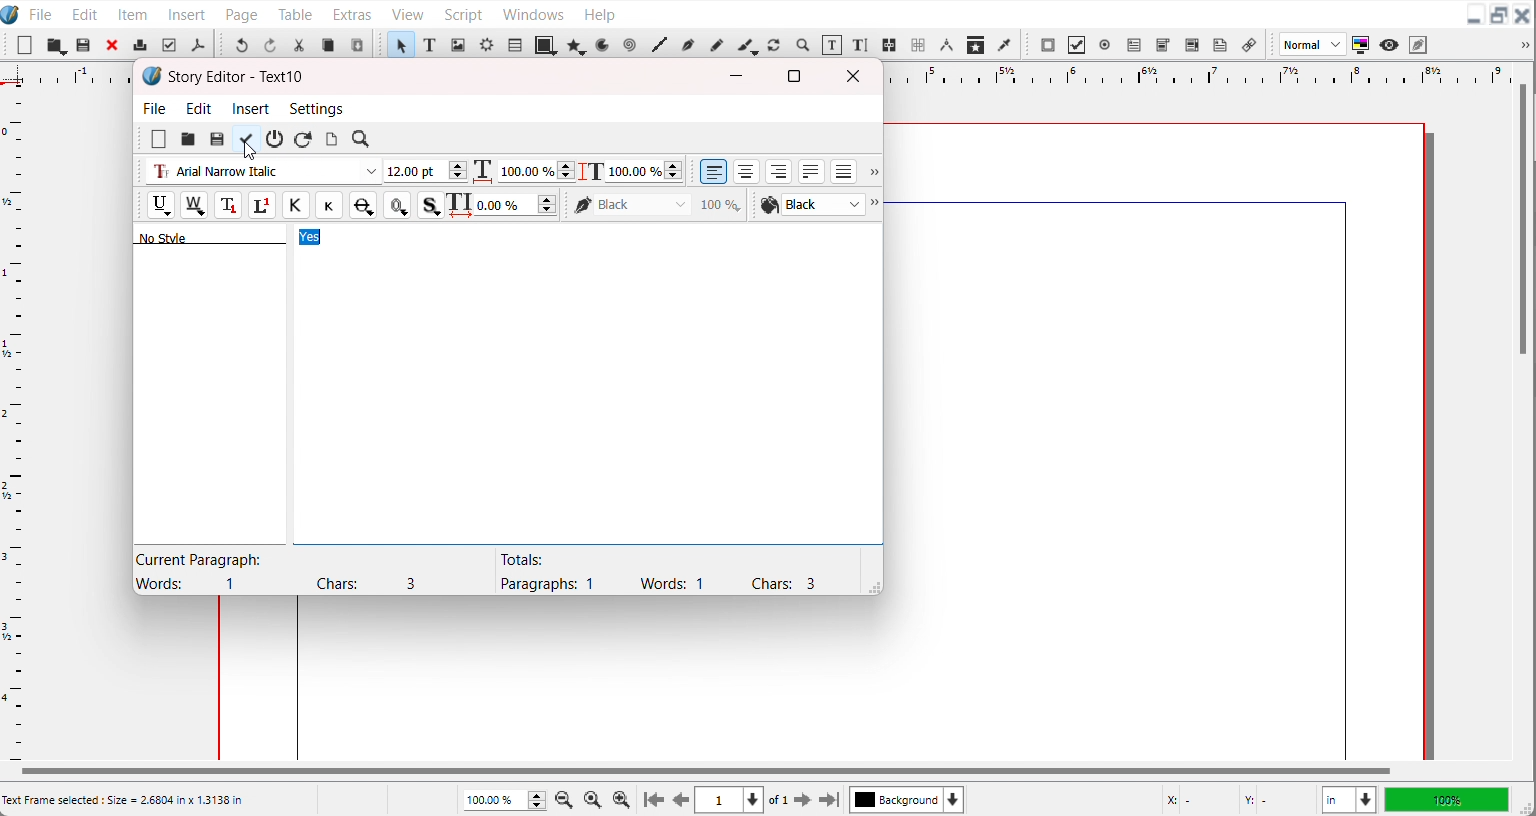  What do you see at coordinates (1162, 45) in the screenshot?
I see `PDF Combo button` at bounding box center [1162, 45].